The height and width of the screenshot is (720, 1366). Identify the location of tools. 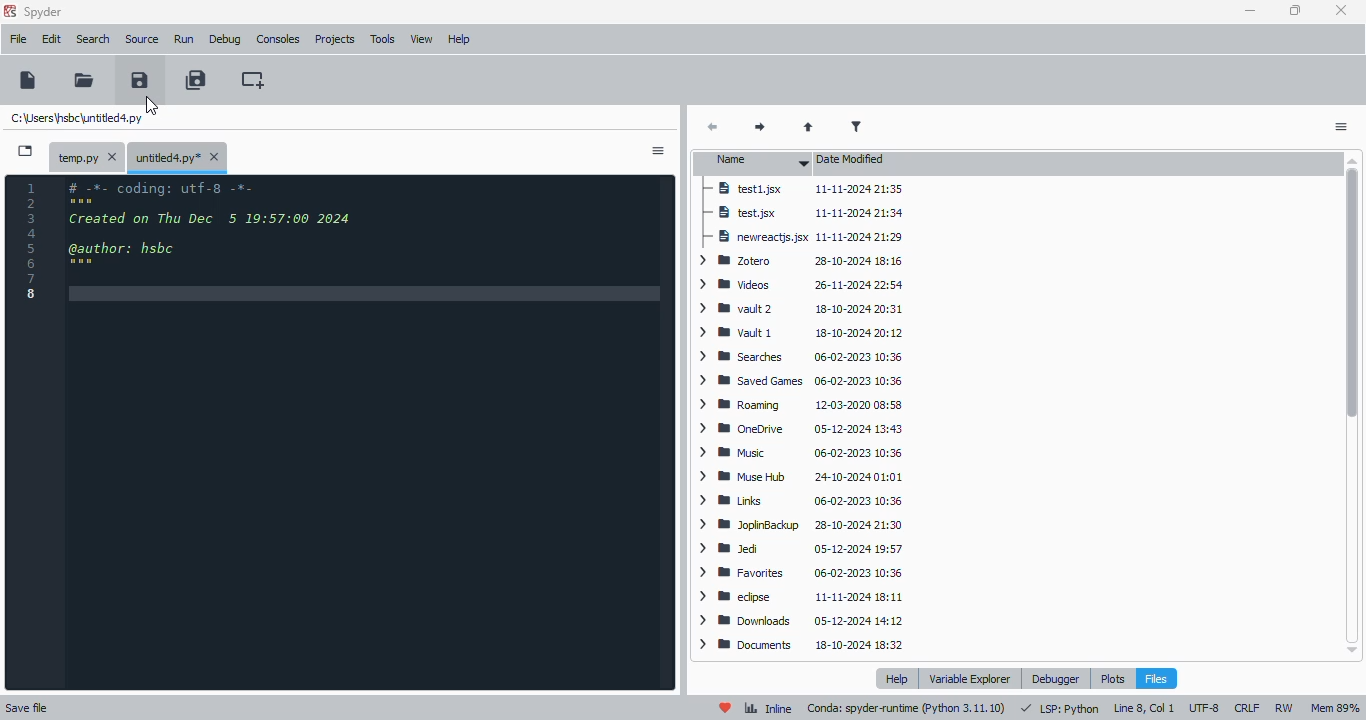
(383, 40).